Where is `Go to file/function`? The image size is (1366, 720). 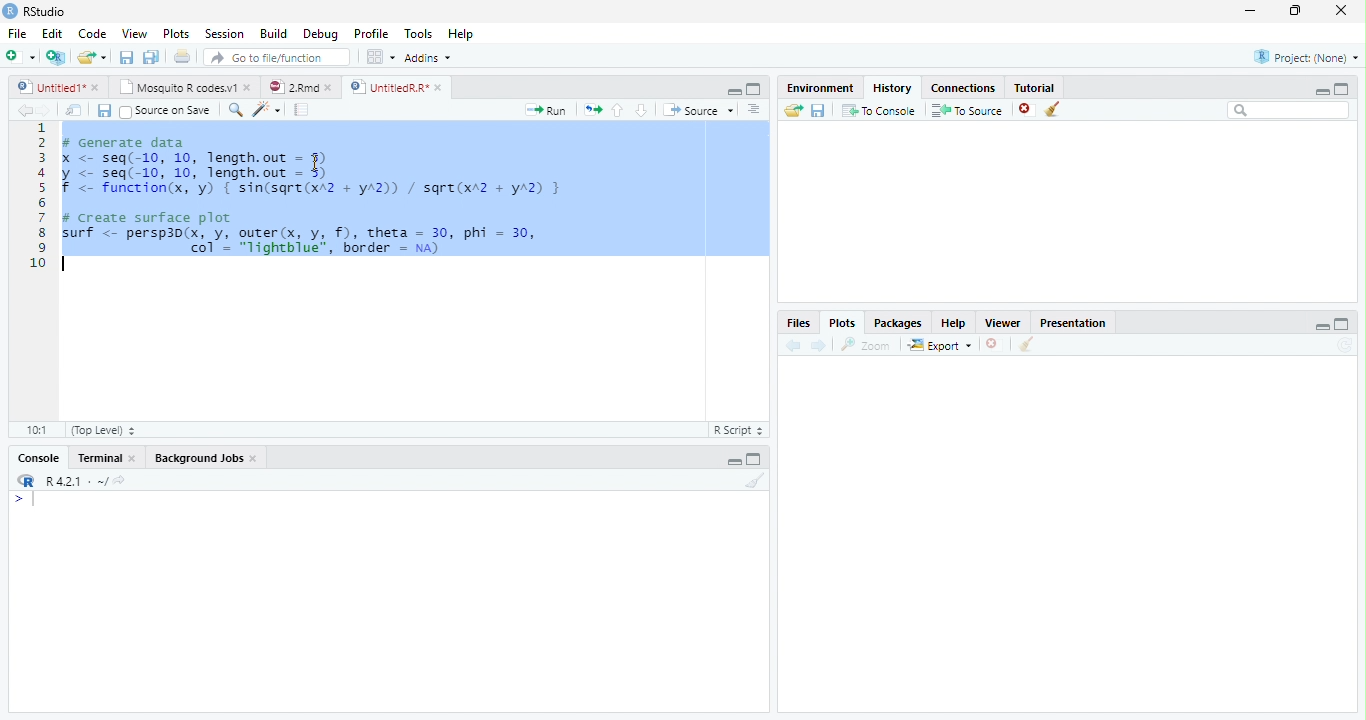 Go to file/function is located at coordinates (277, 56).